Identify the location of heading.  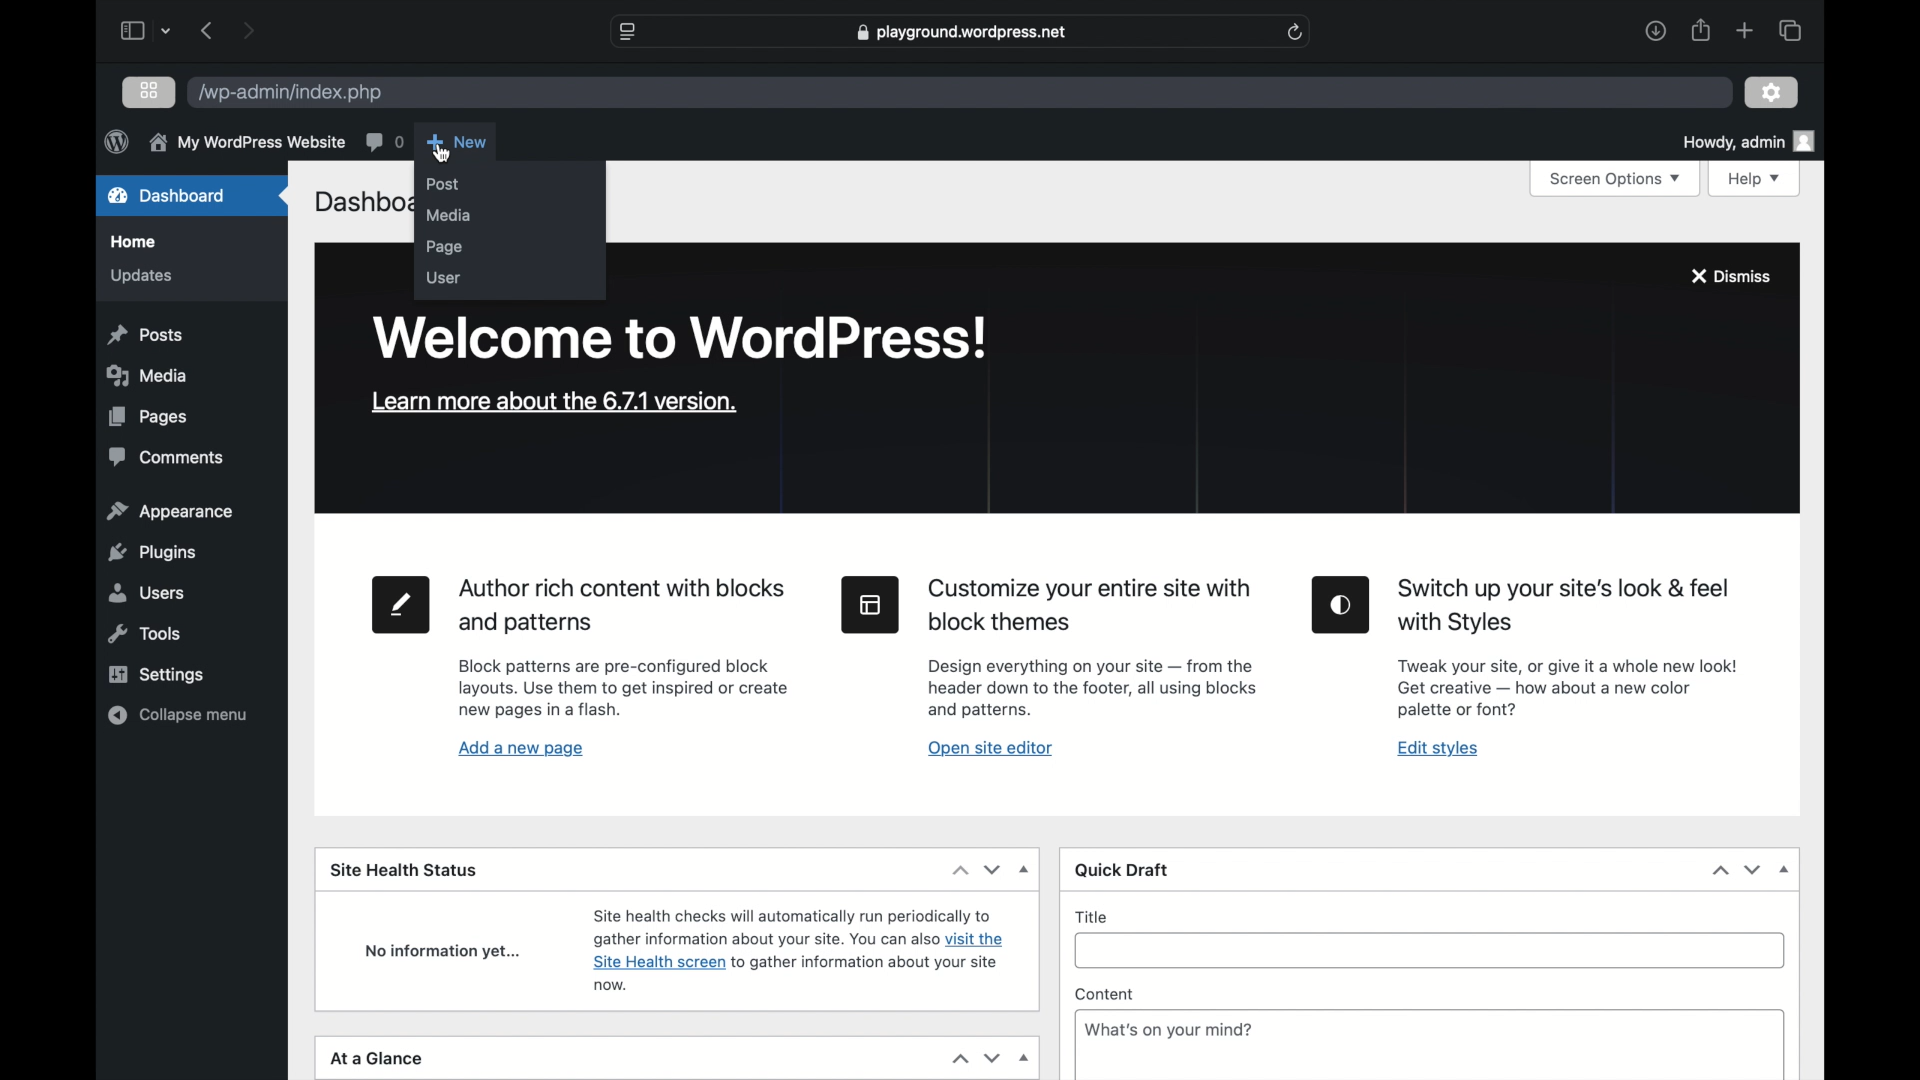
(620, 607).